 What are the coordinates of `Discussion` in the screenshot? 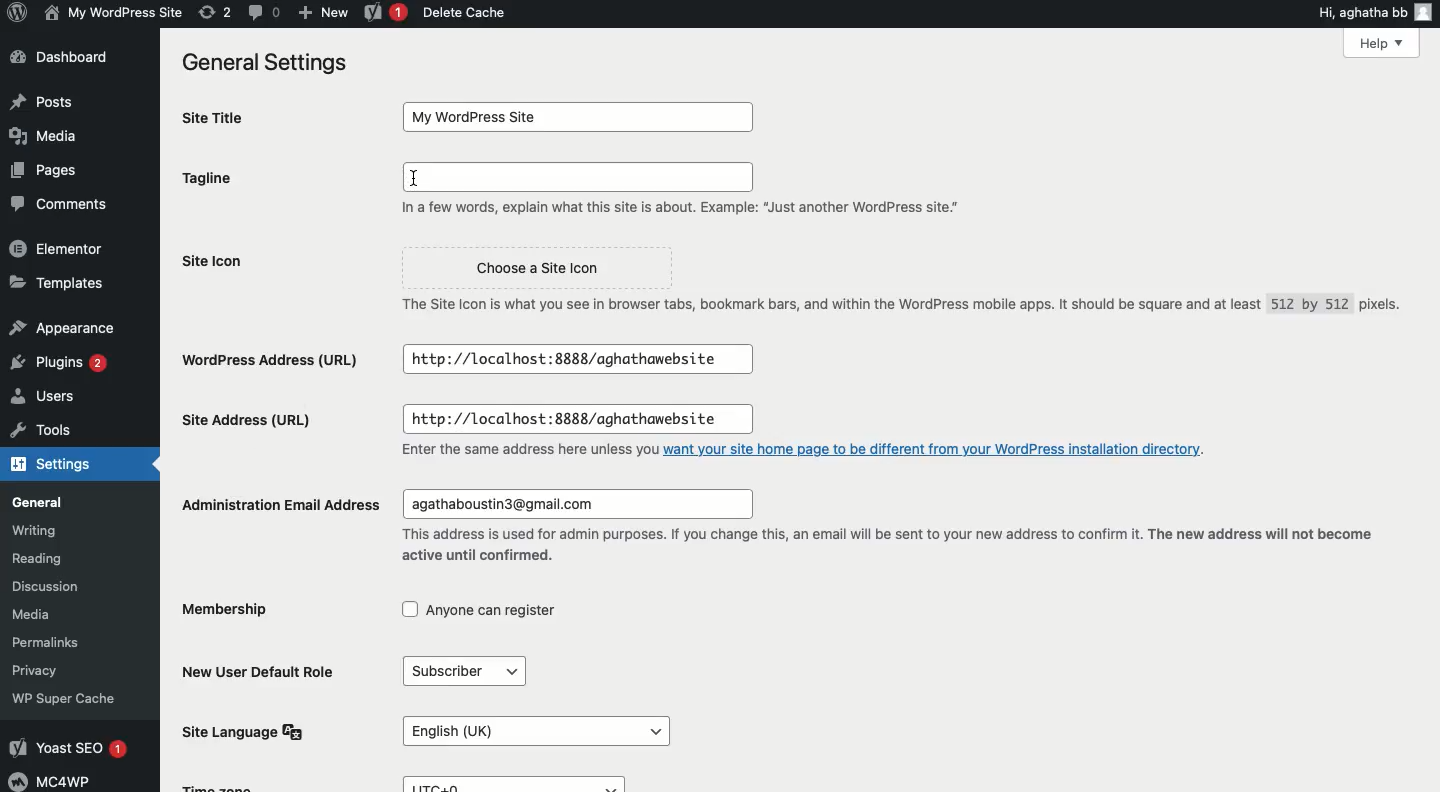 It's located at (57, 585).